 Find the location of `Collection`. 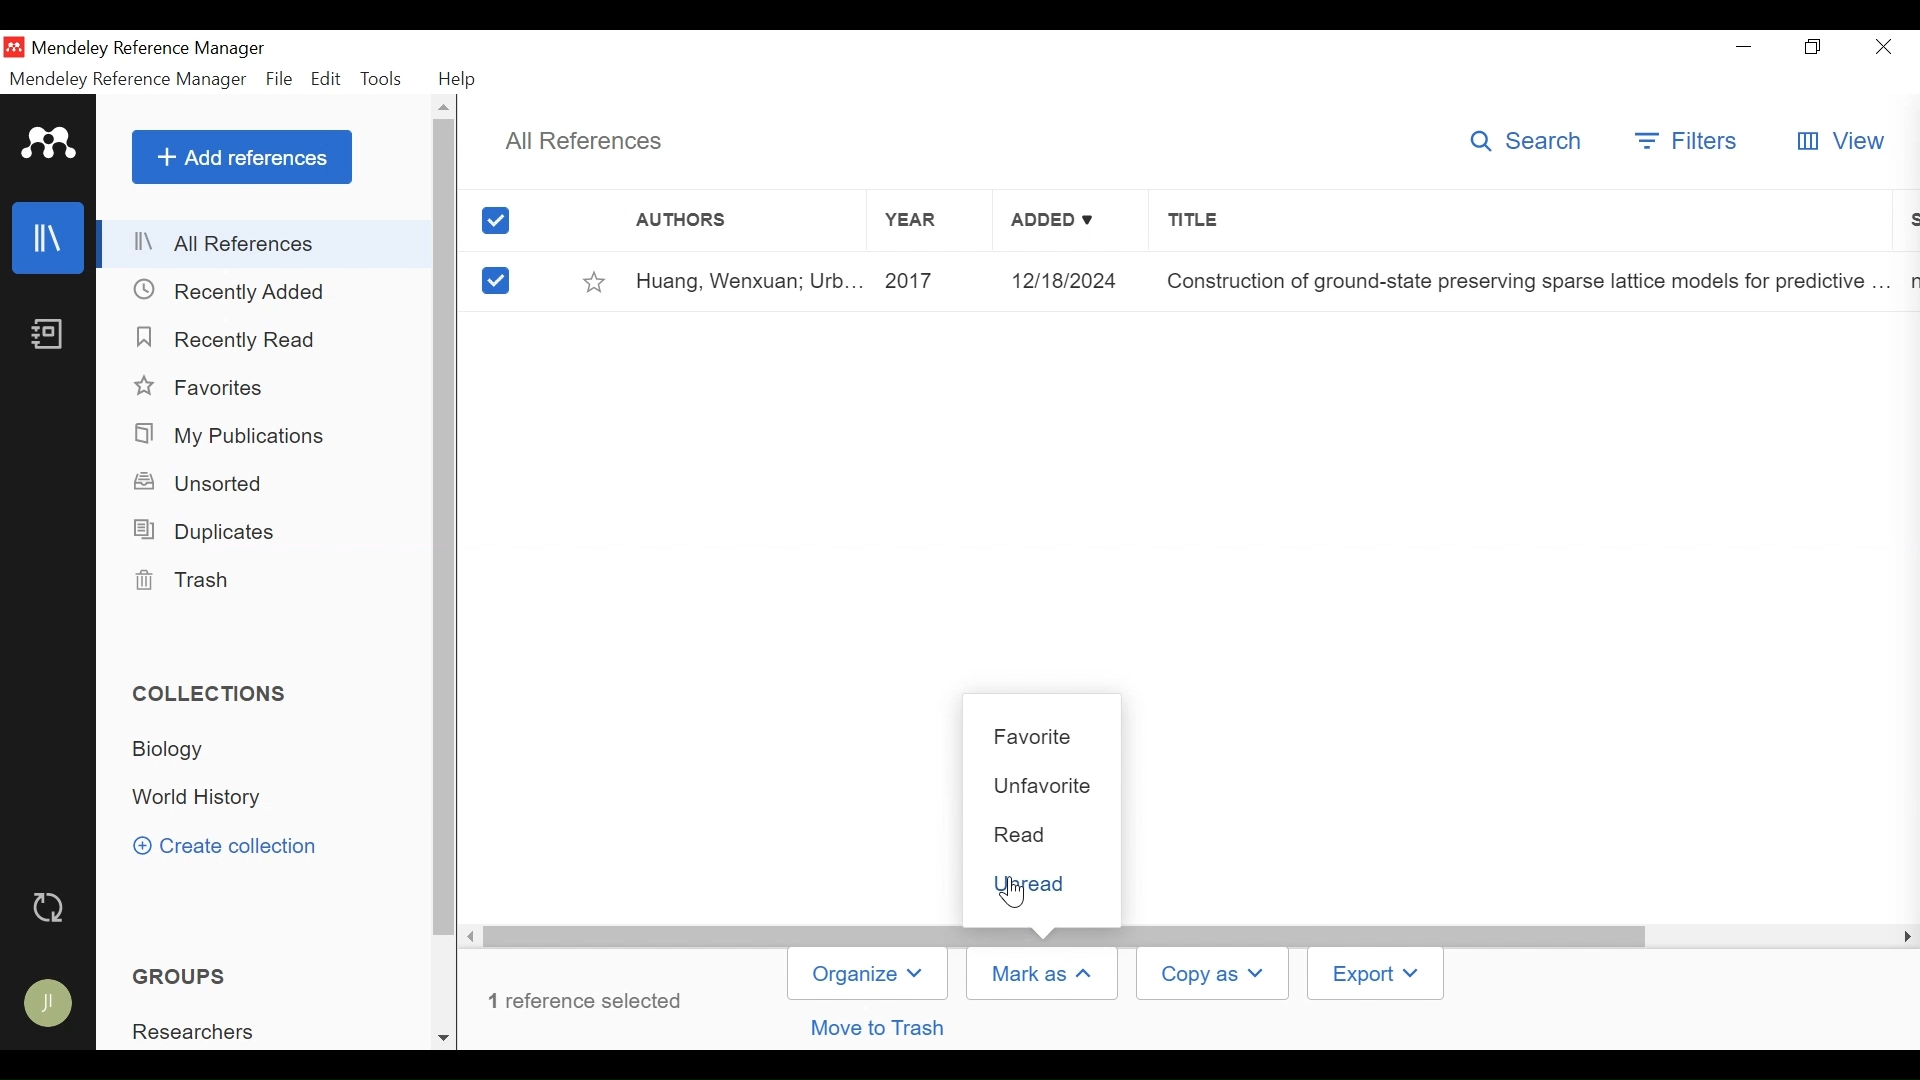

Collection is located at coordinates (173, 751).